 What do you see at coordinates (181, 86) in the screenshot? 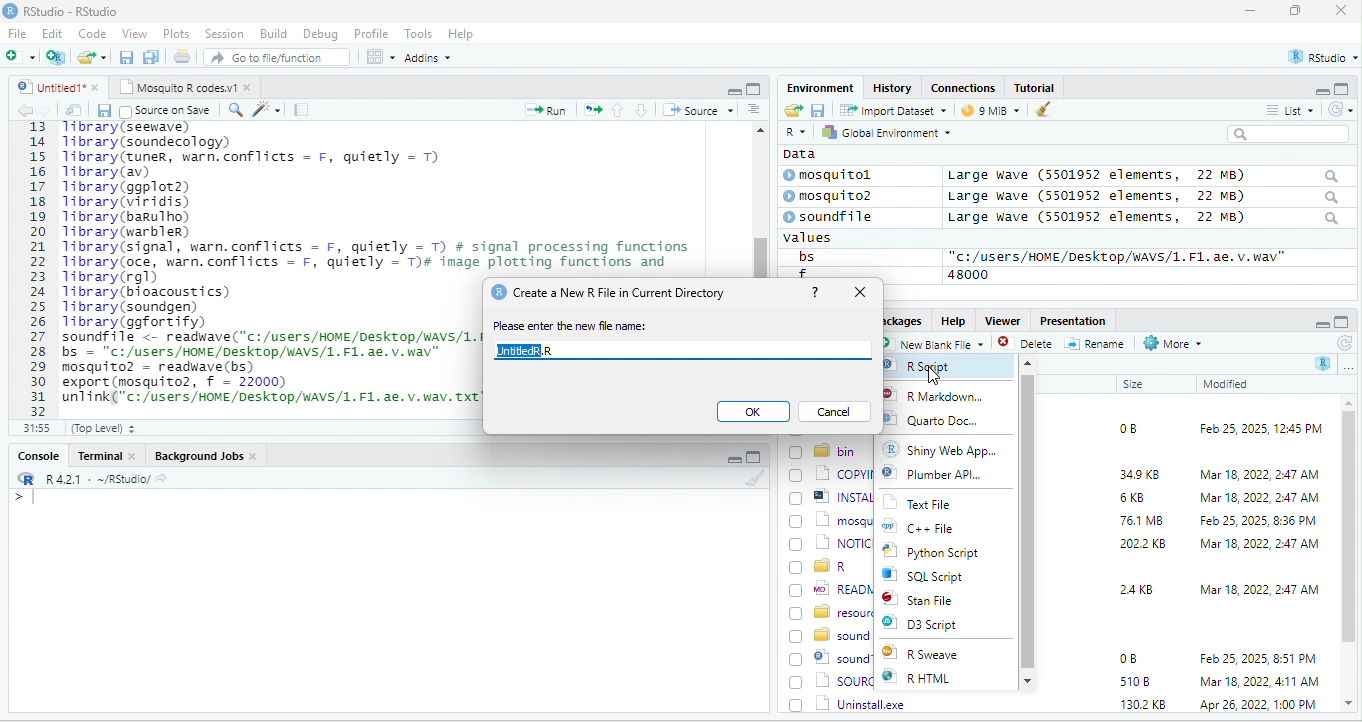
I see `‘Mosquito R codes.vi` at bounding box center [181, 86].